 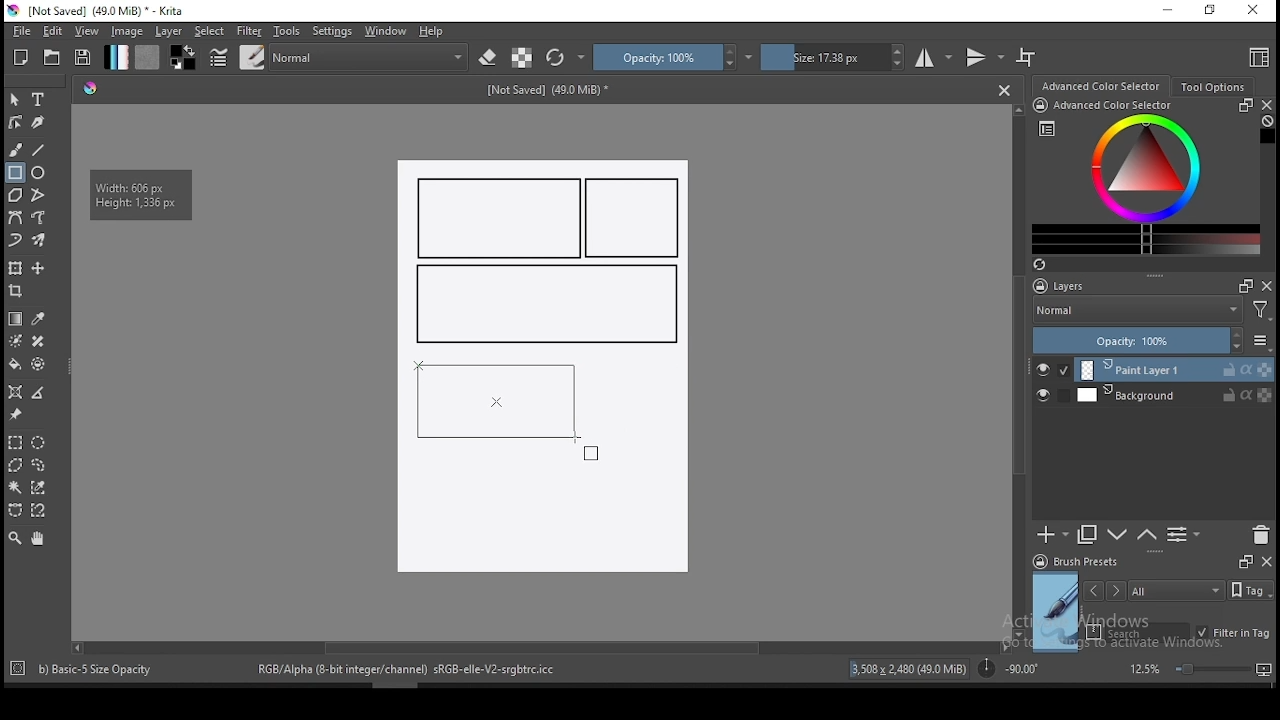 What do you see at coordinates (1008, 667) in the screenshot?
I see `rotation` at bounding box center [1008, 667].